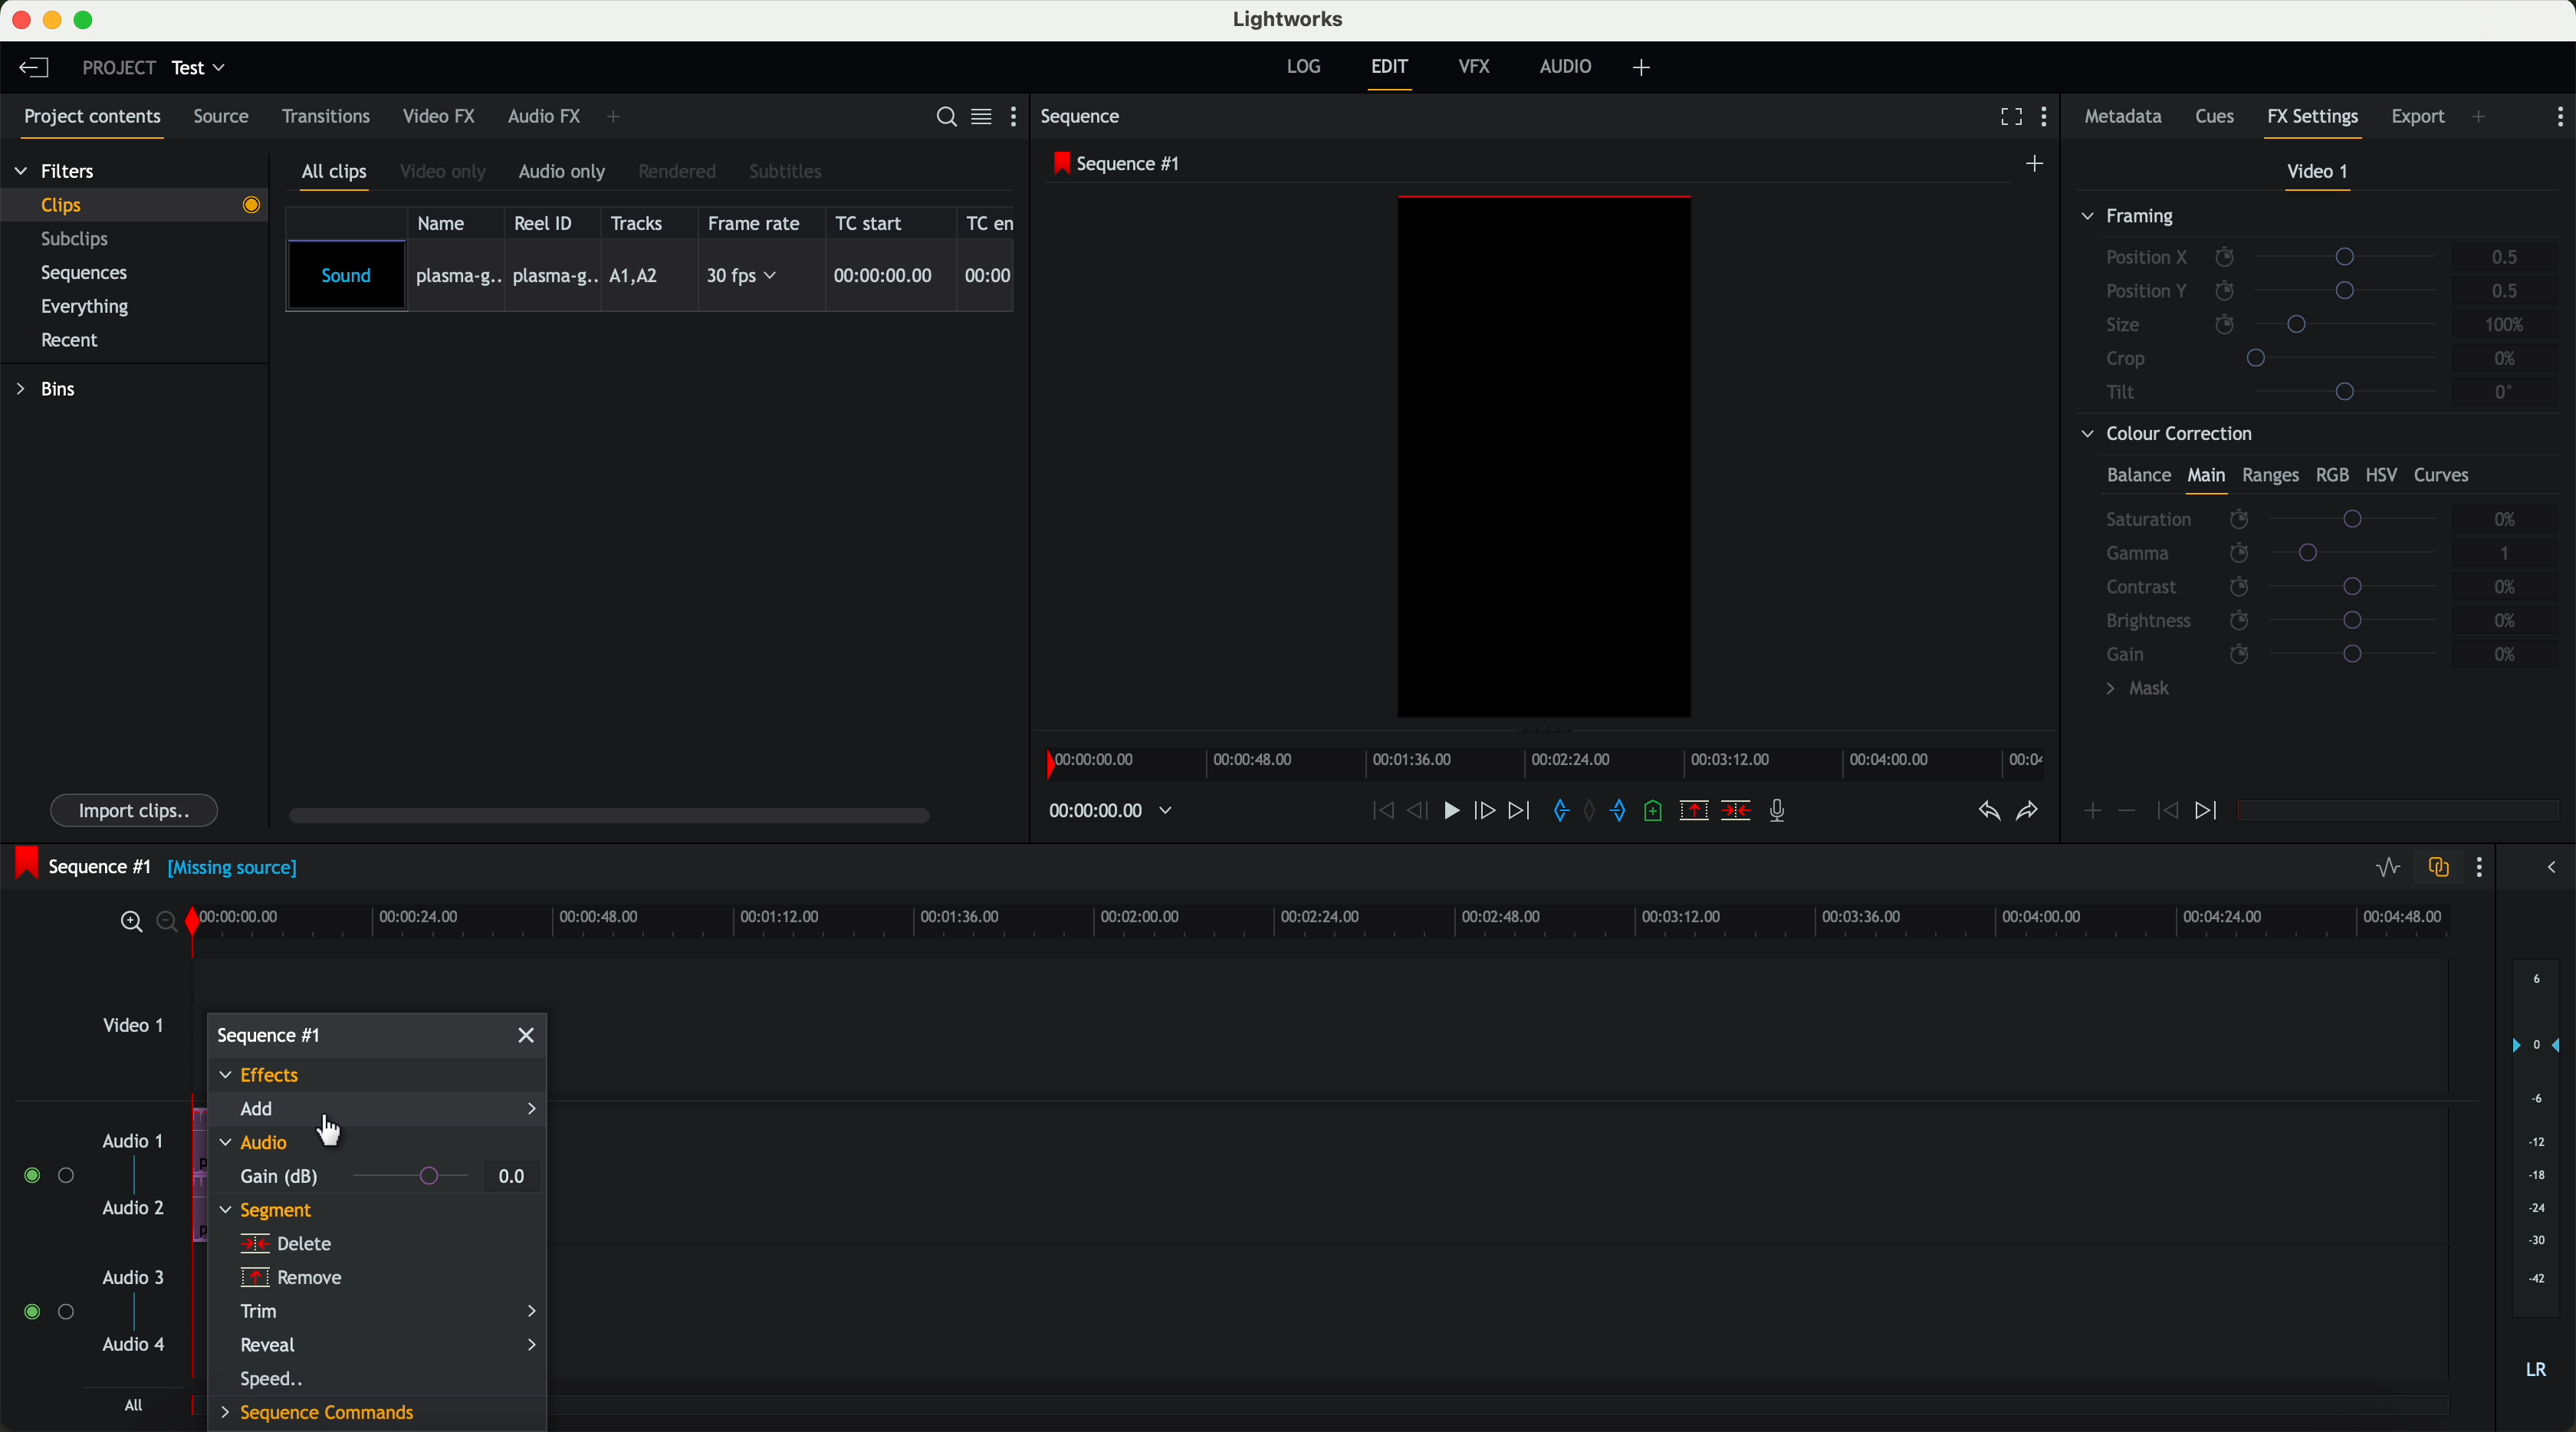 This screenshot has width=2576, height=1432. Describe the element at coordinates (2314, 120) in the screenshot. I see `FX settings` at that location.